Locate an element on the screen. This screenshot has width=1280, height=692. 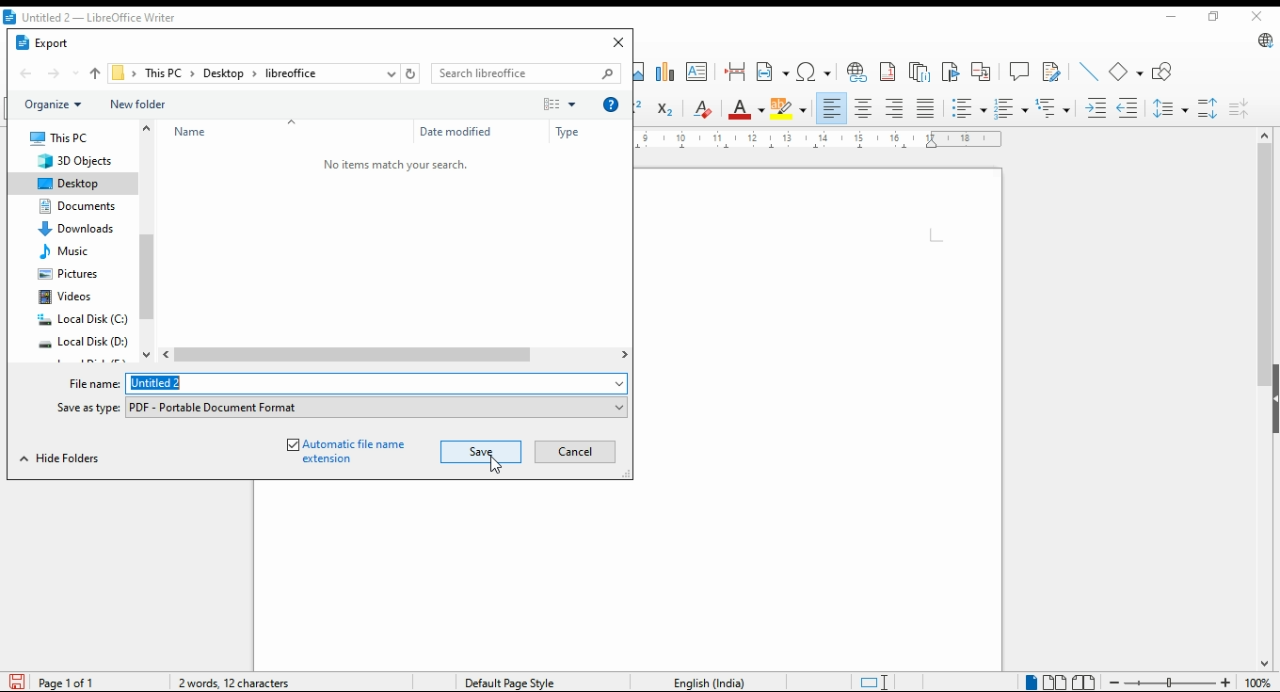
insert chart is located at coordinates (667, 70).